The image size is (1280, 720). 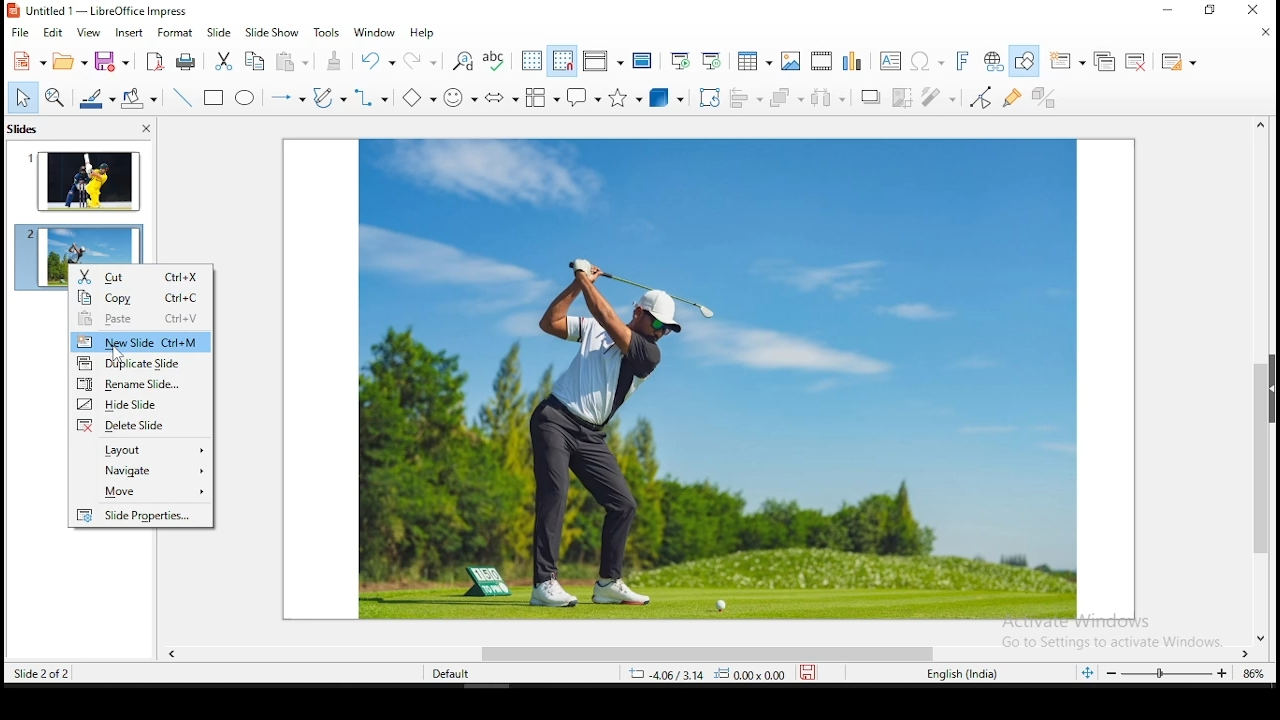 What do you see at coordinates (416, 95) in the screenshot?
I see `basic shapes` at bounding box center [416, 95].